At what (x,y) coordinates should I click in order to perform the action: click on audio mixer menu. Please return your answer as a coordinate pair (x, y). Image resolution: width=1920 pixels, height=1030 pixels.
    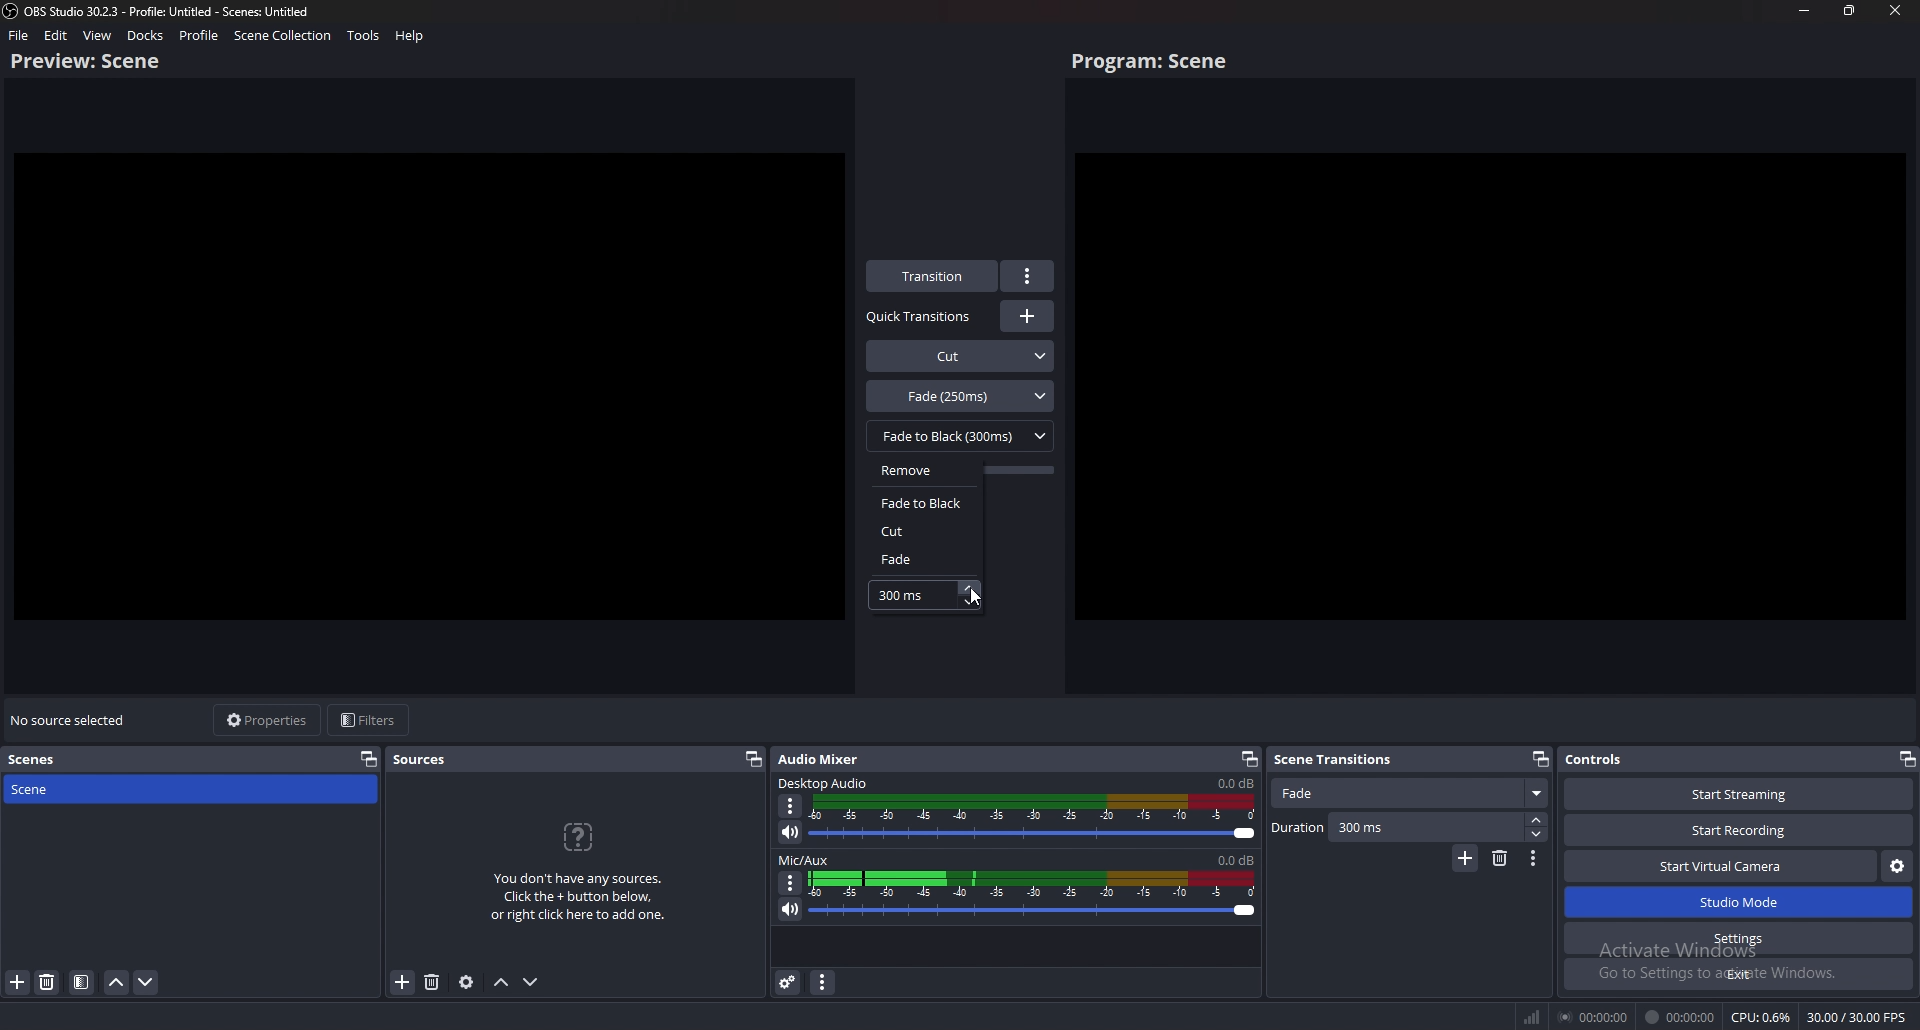
    Looking at the image, I should click on (824, 983).